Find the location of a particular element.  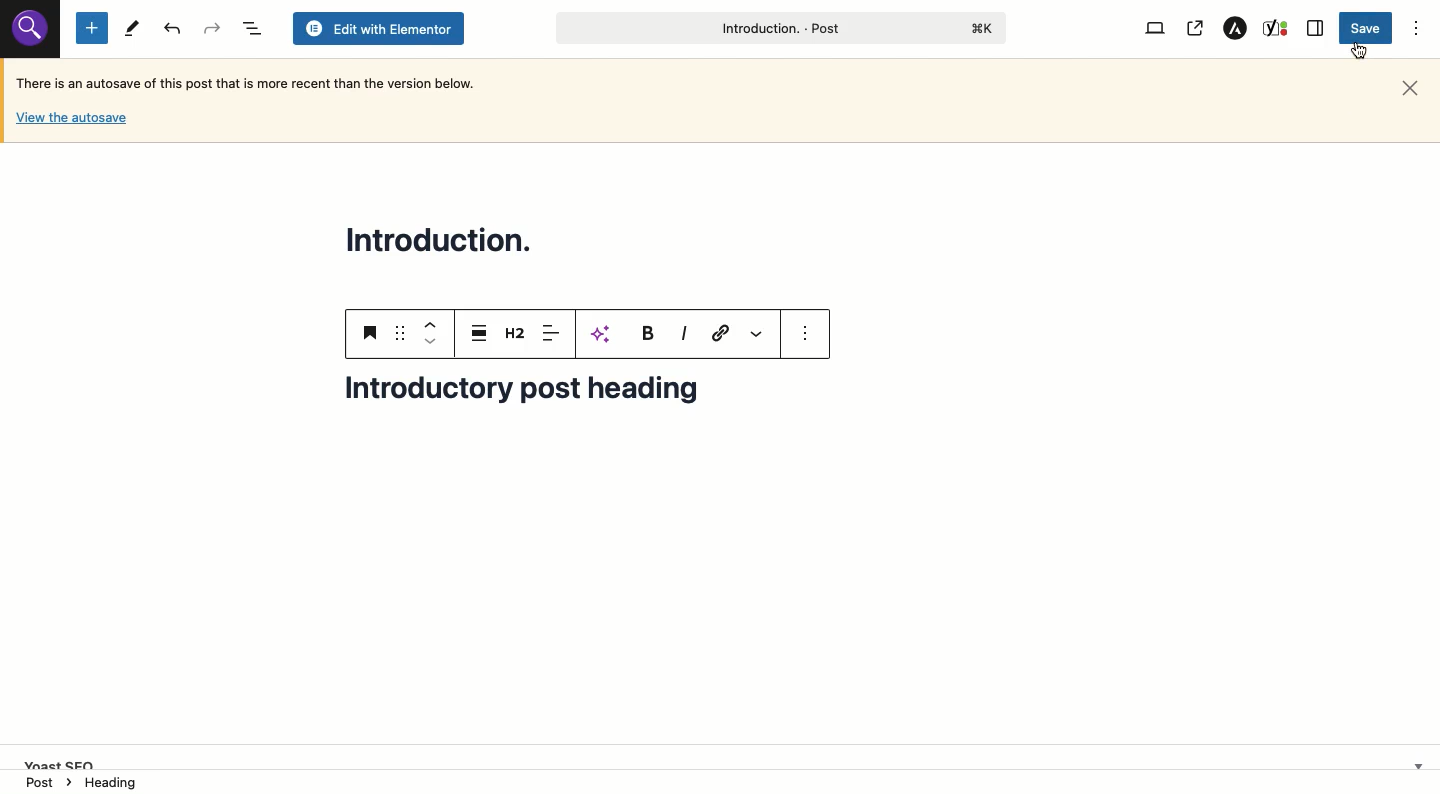

View autosave is located at coordinates (71, 121).